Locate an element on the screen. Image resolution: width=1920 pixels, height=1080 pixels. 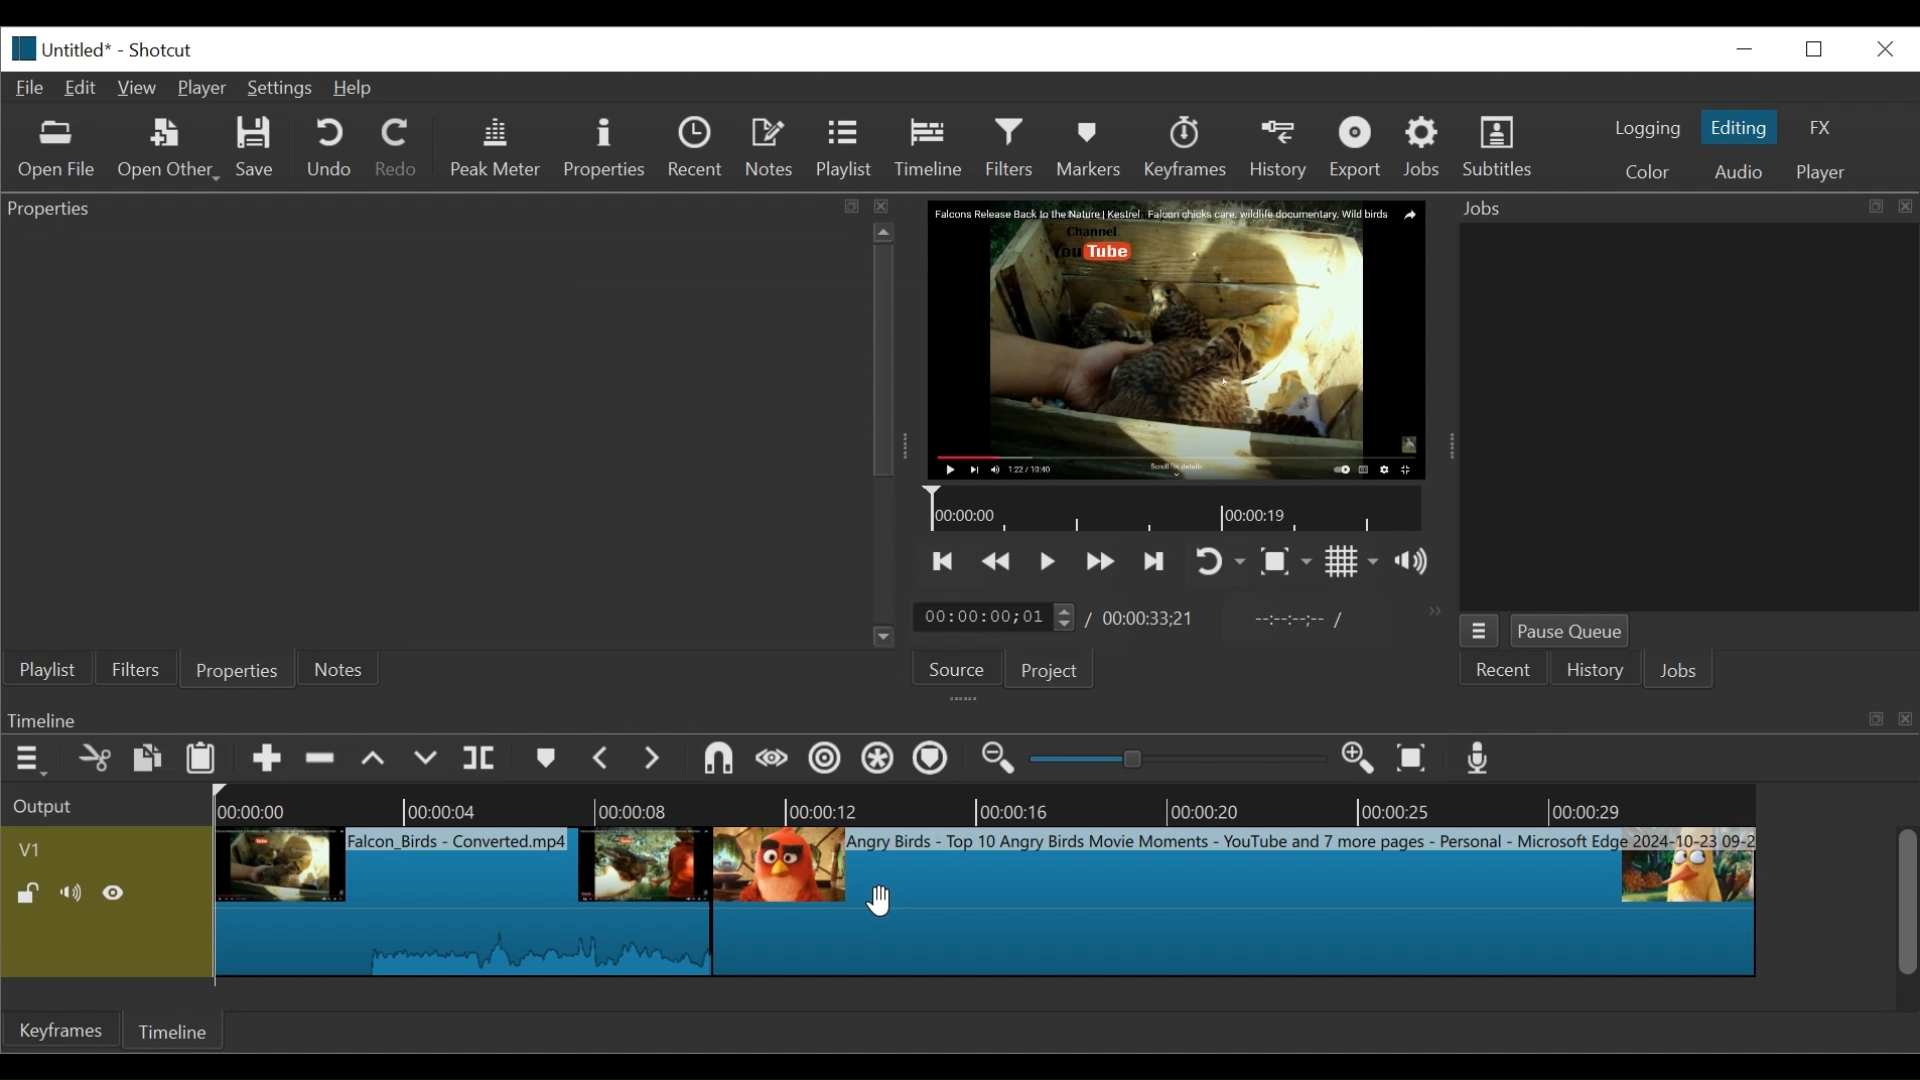
History is located at coordinates (1594, 669).